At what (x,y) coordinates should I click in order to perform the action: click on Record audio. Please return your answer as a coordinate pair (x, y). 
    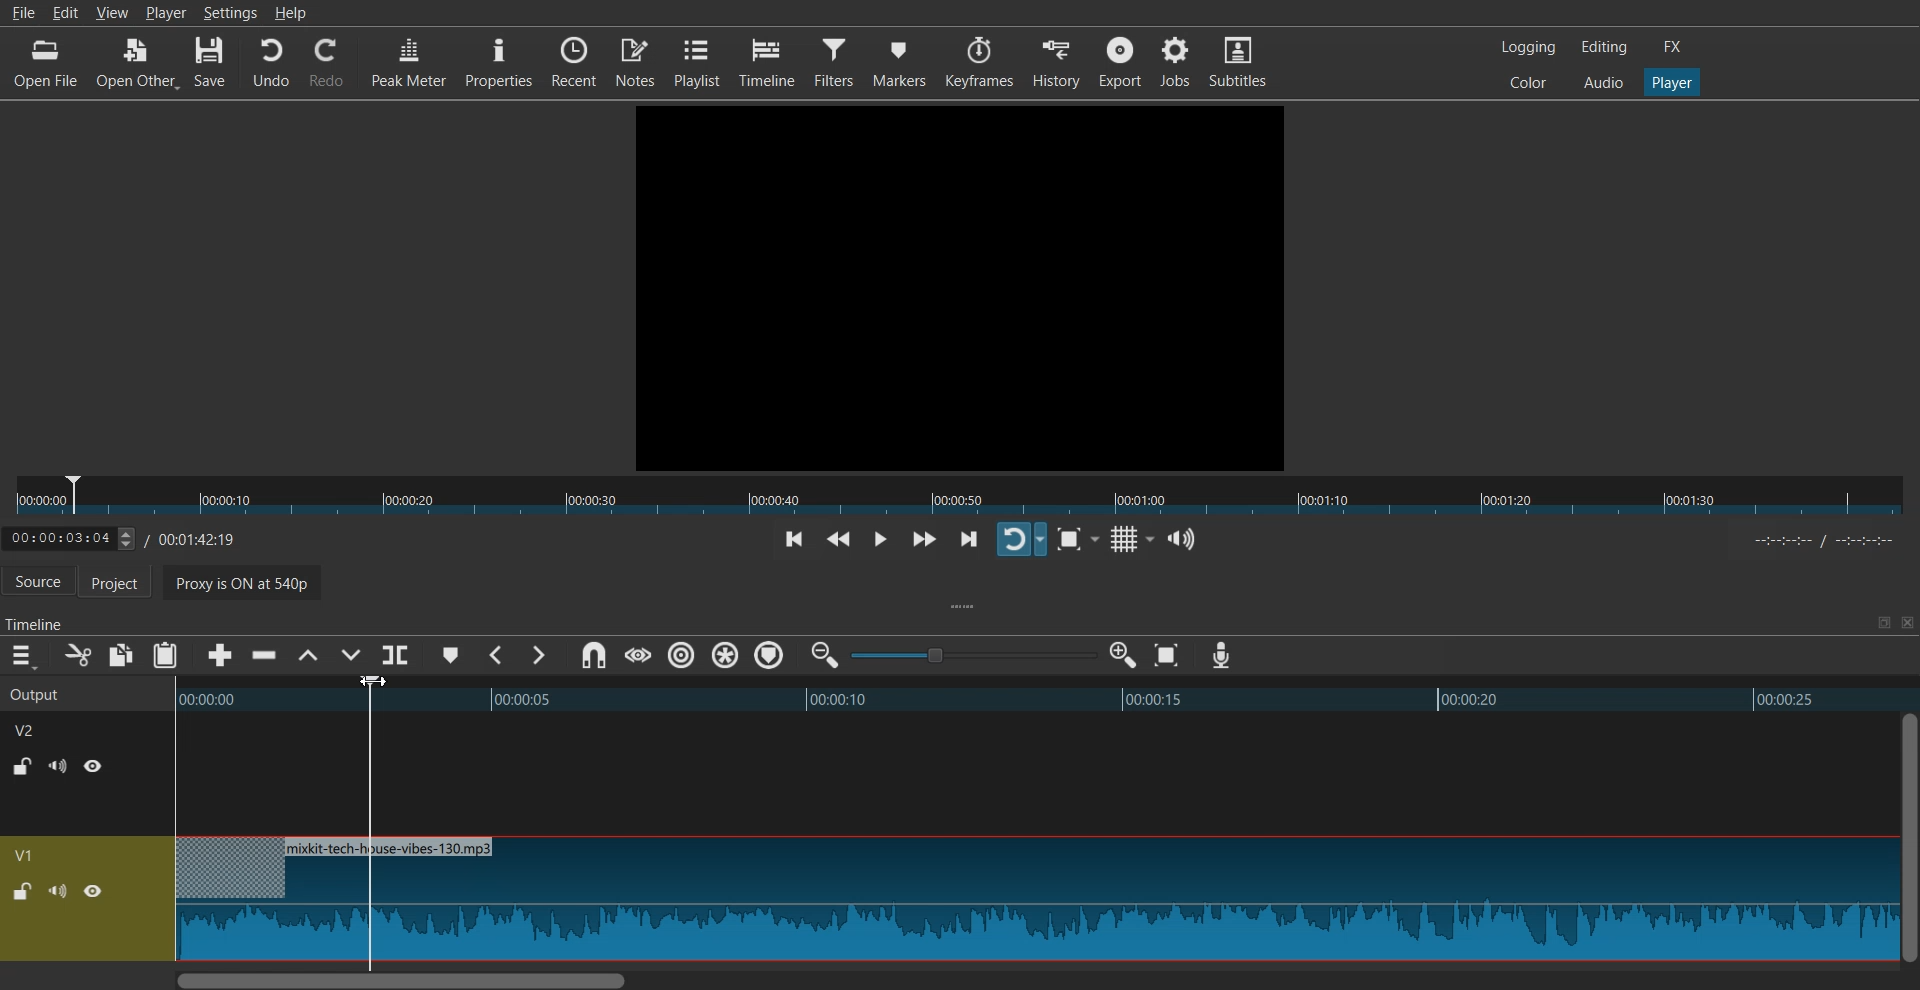
    Looking at the image, I should click on (1220, 656).